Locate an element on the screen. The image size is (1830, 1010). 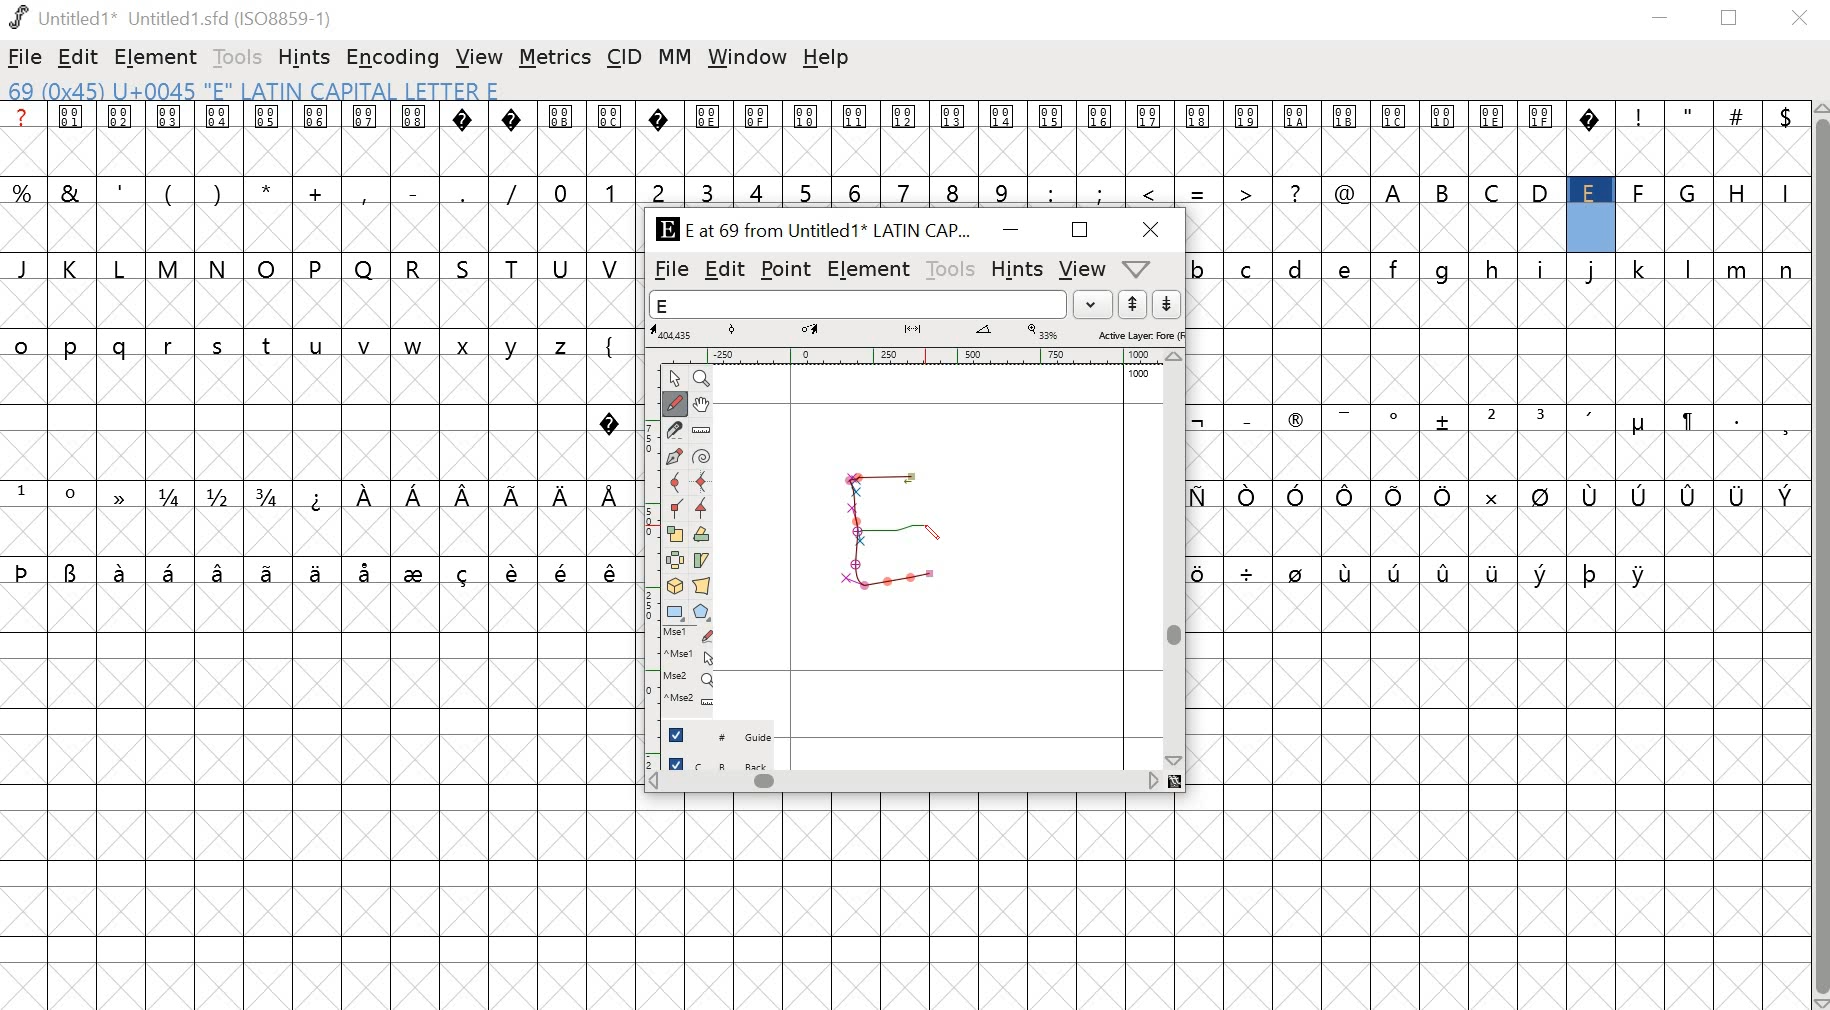
Corner is located at coordinates (675, 509).